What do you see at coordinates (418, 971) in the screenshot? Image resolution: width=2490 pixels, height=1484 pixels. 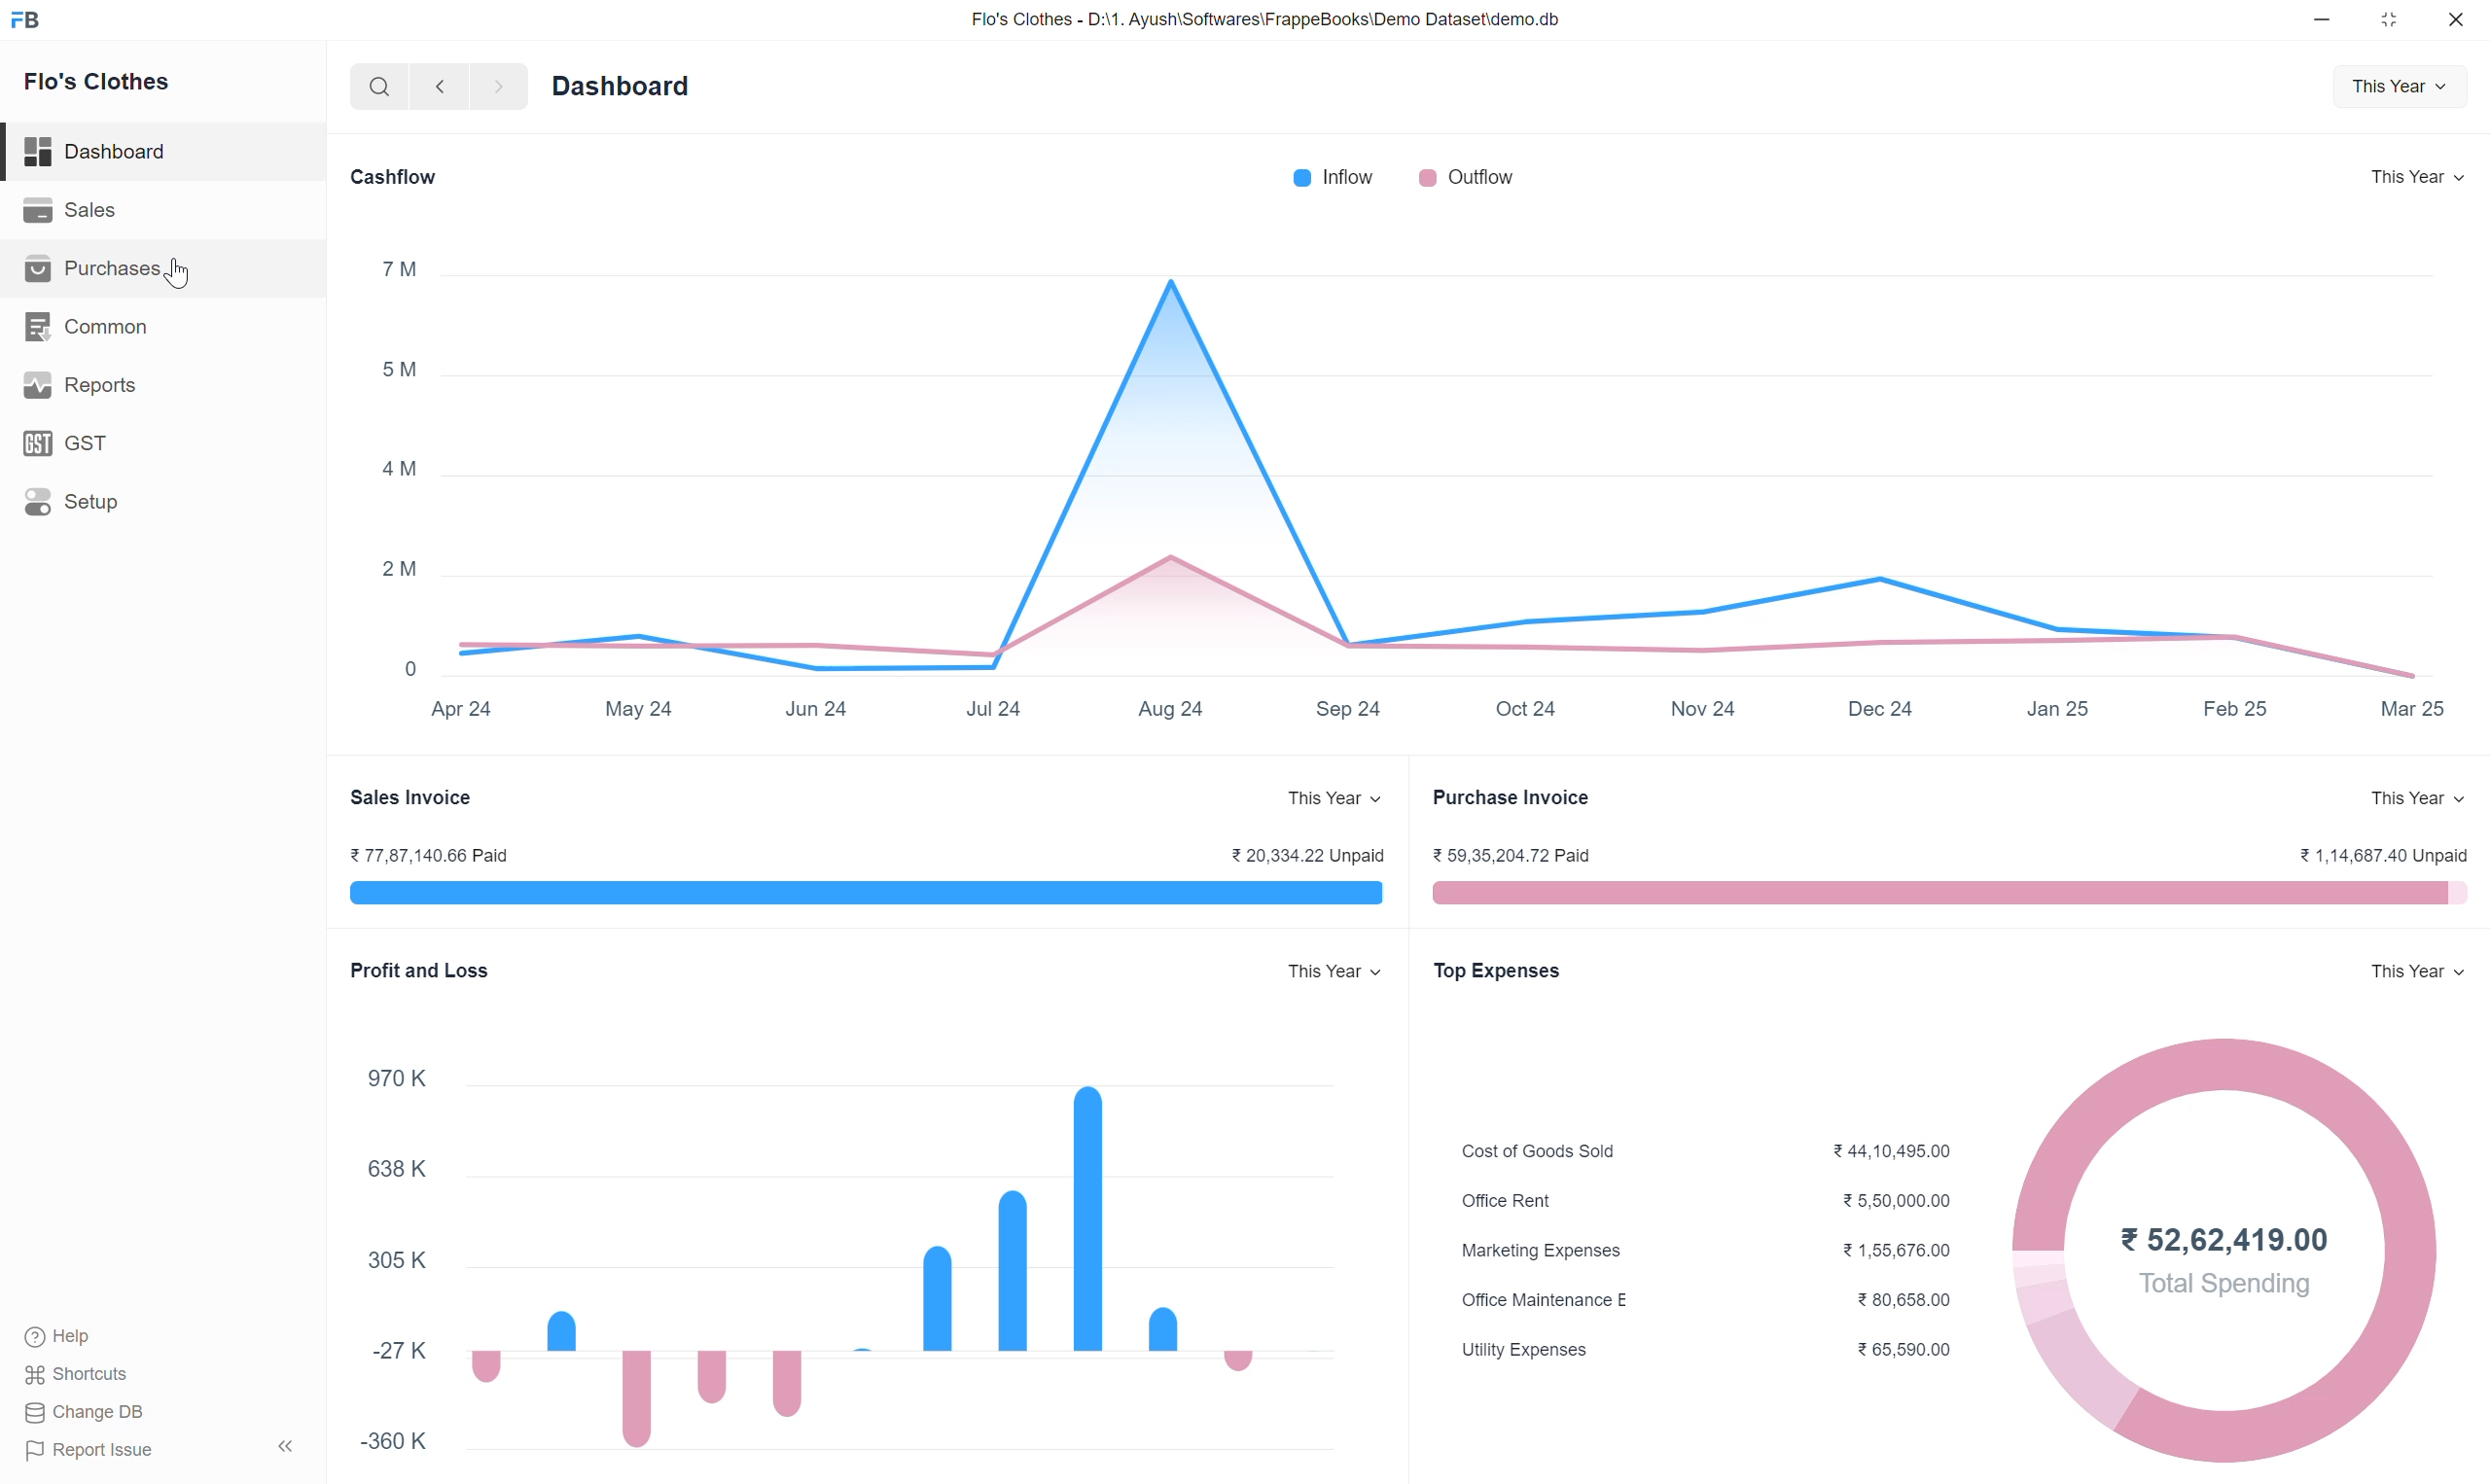 I see `profit and loss` at bounding box center [418, 971].